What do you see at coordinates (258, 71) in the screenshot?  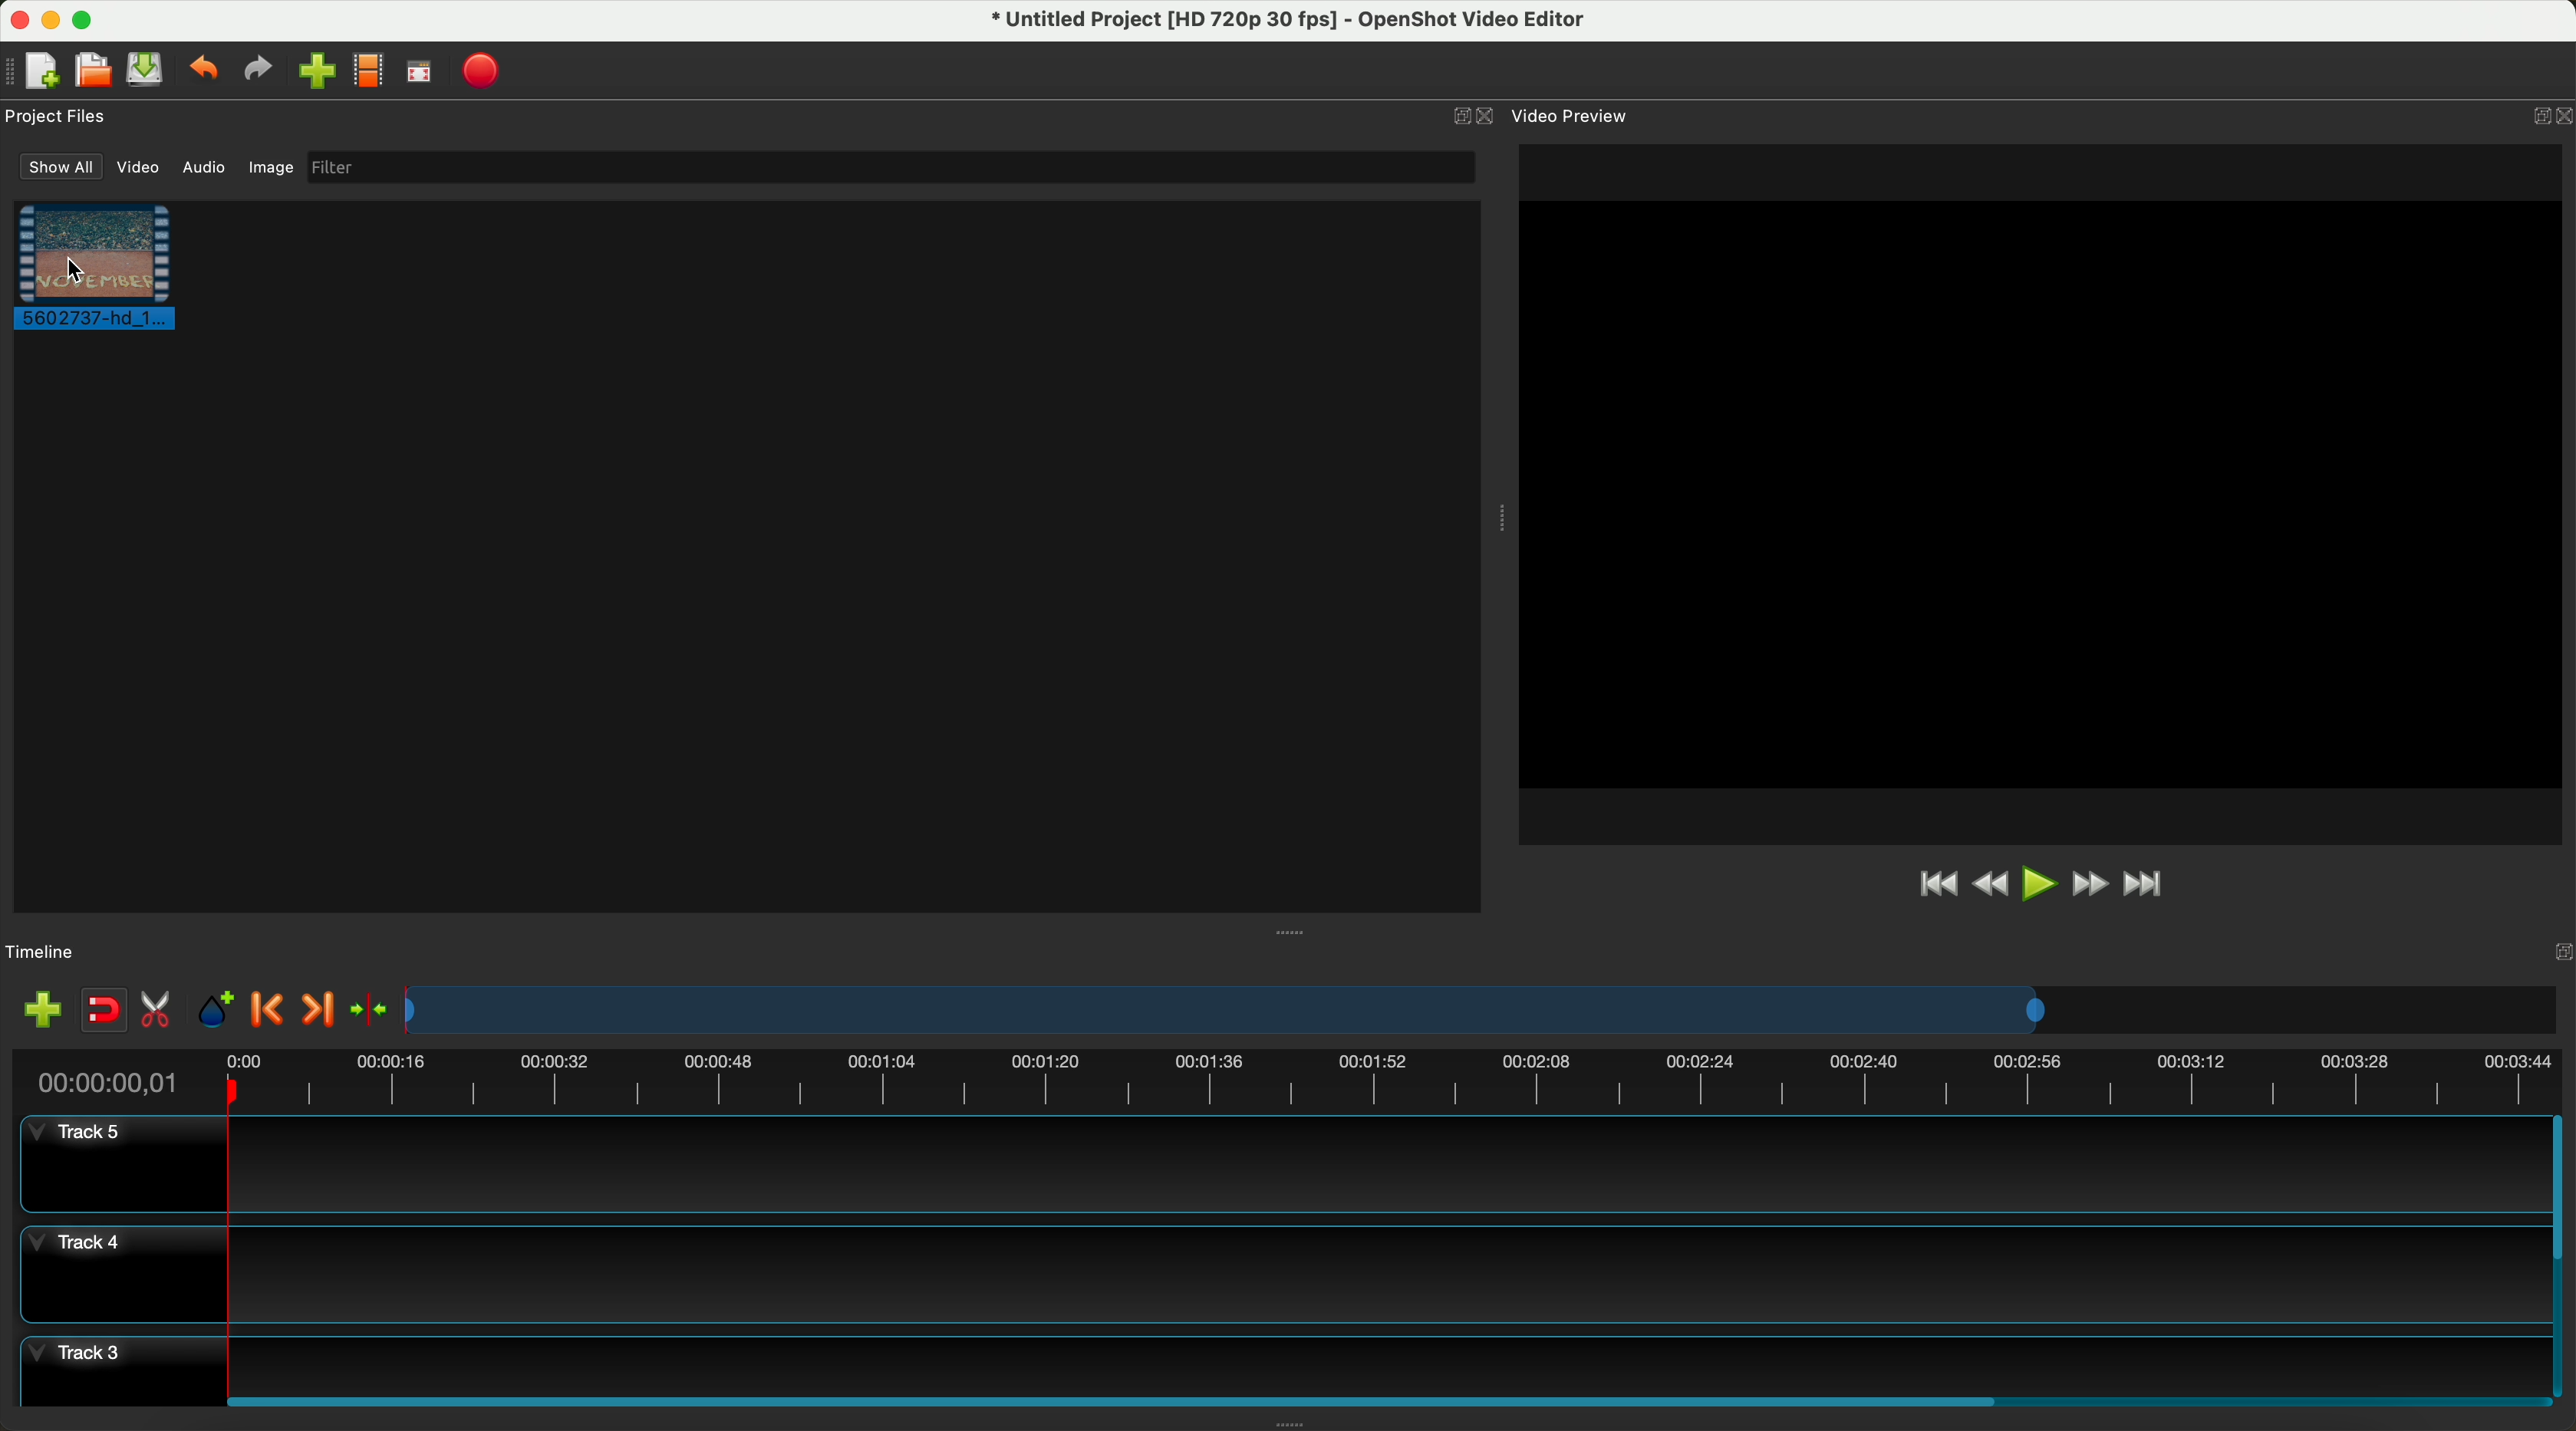 I see `redo` at bounding box center [258, 71].